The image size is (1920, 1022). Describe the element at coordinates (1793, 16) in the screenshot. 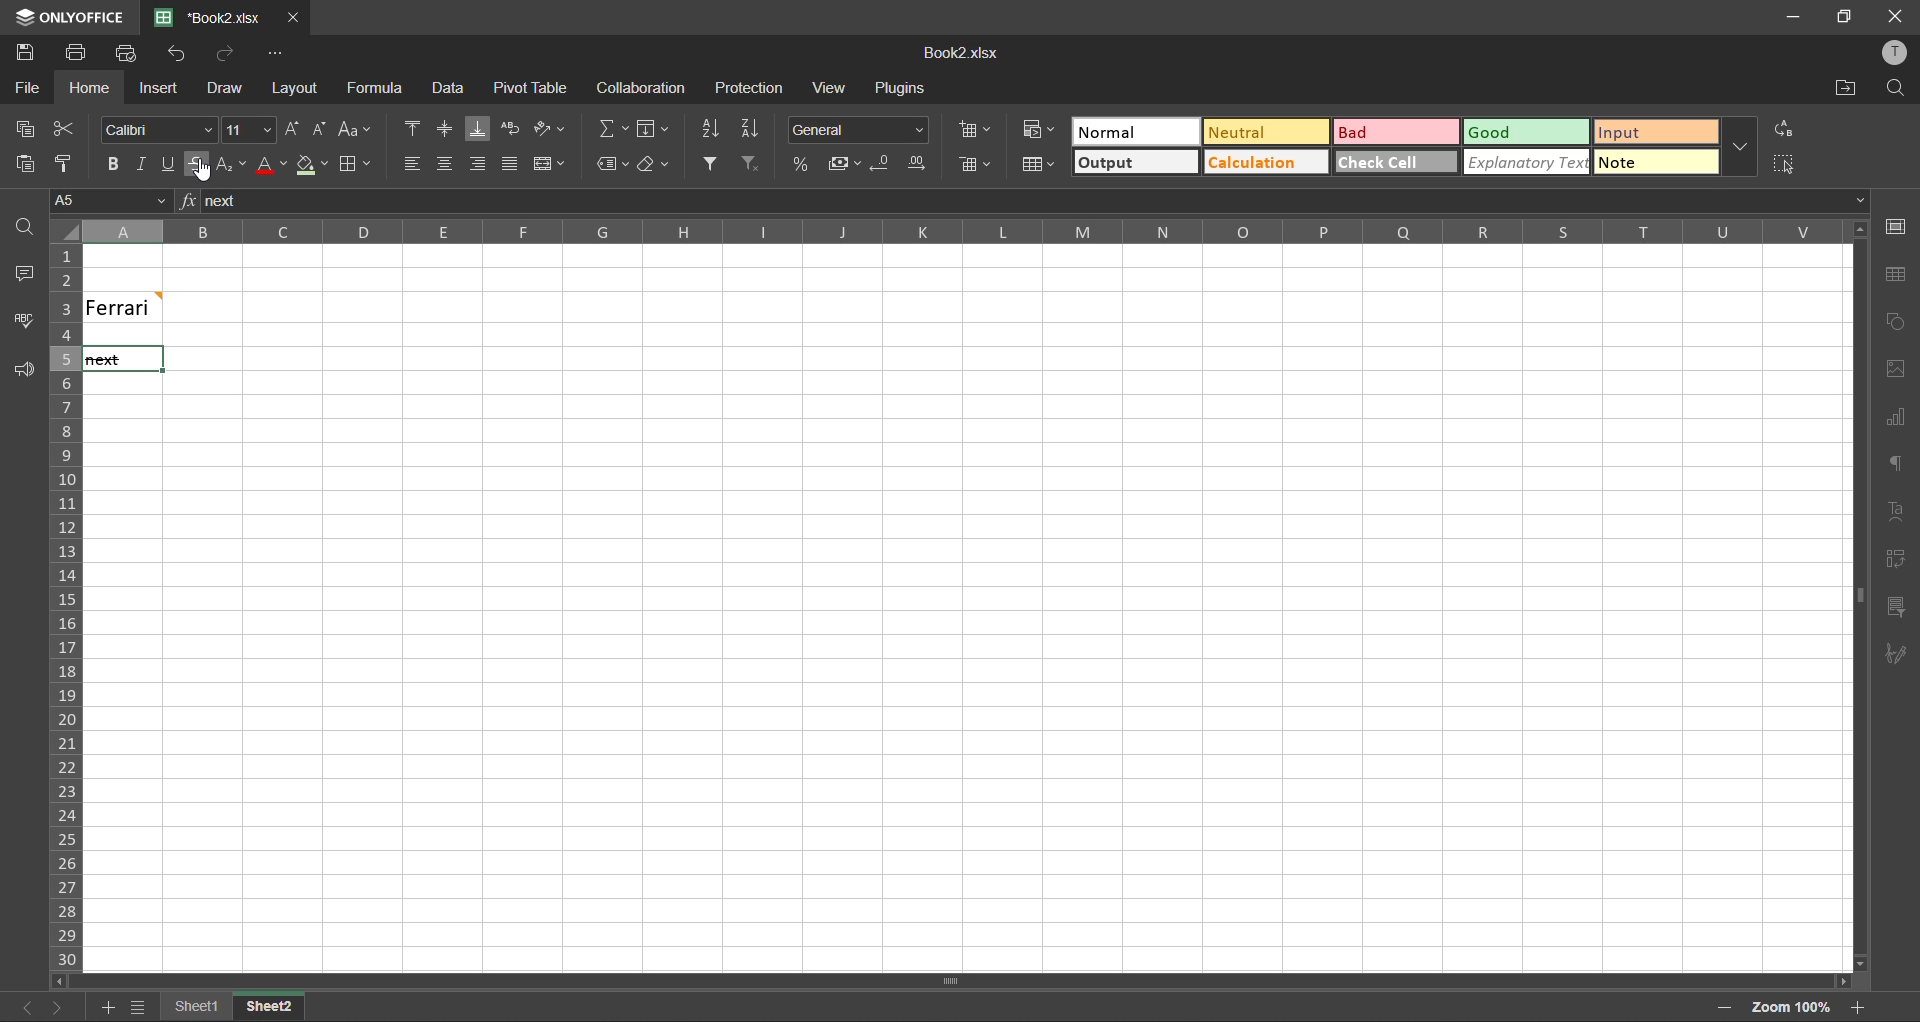

I see `minimize` at that location.